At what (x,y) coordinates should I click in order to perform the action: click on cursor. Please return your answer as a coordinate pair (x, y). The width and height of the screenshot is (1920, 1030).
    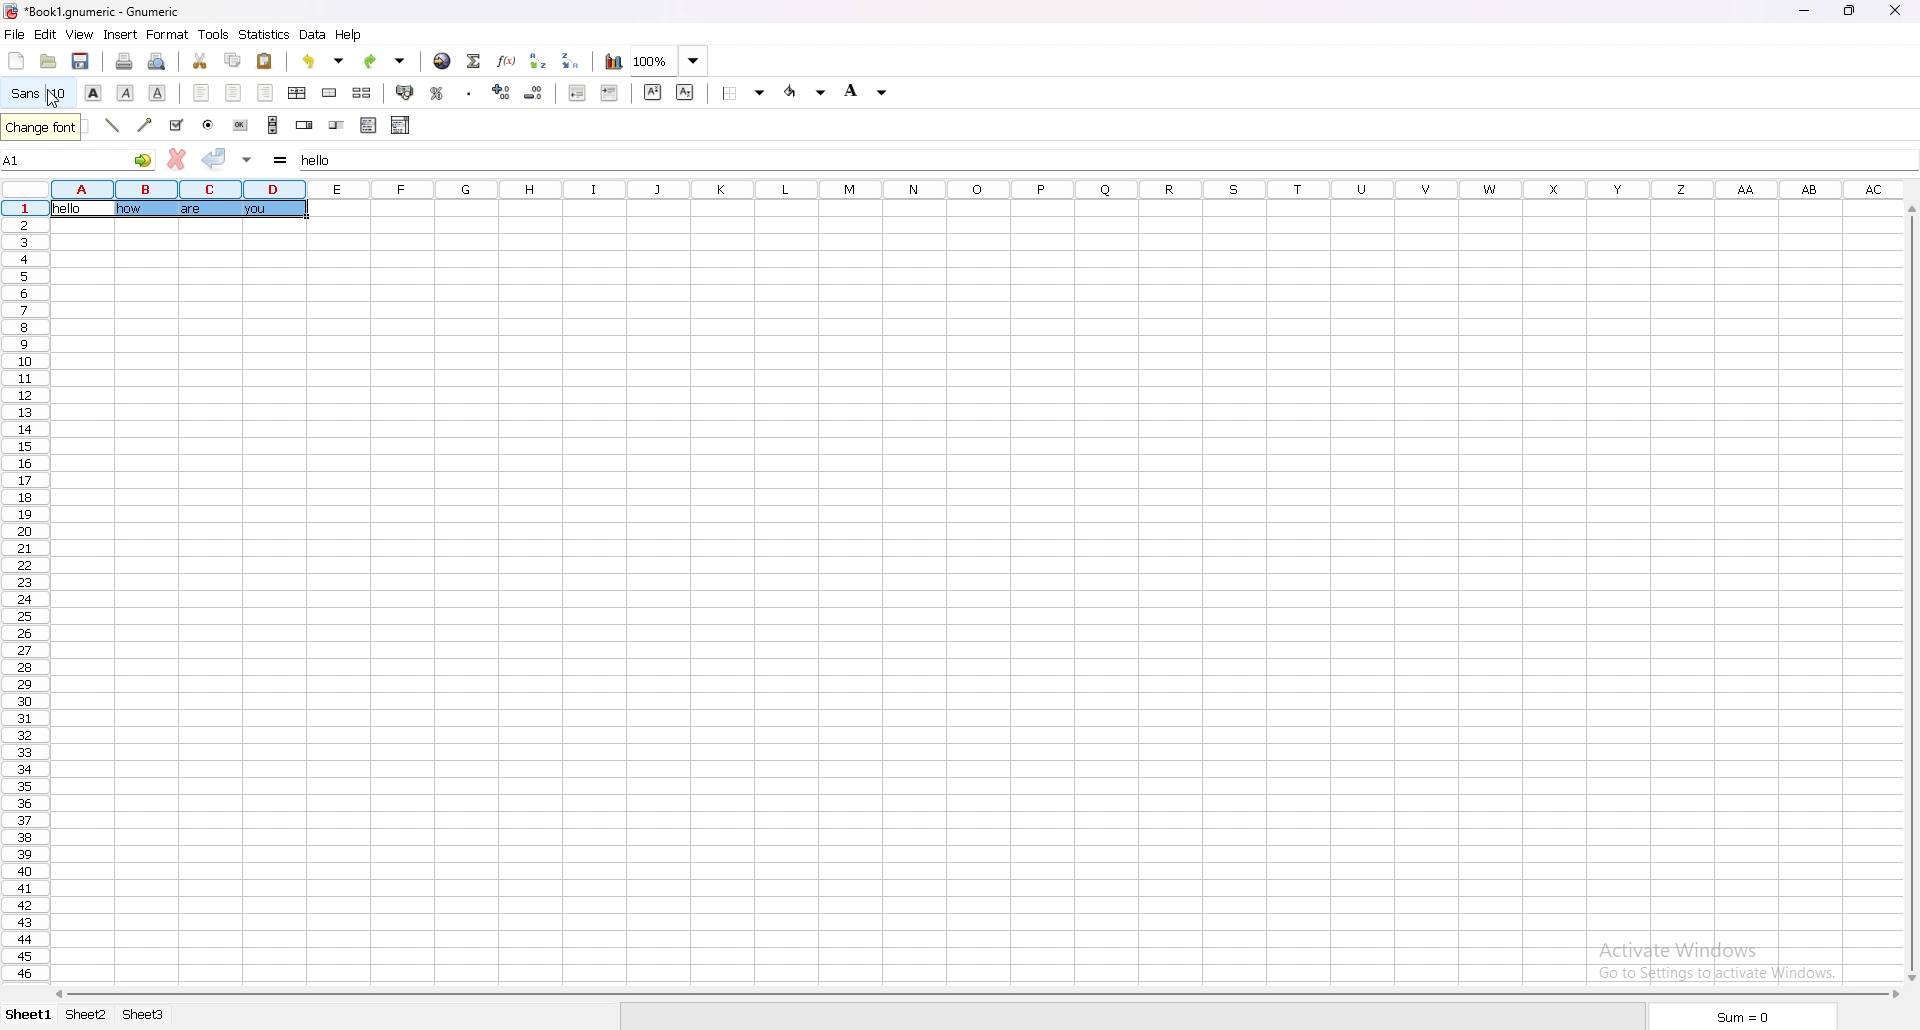
    Looking at the image, I should click on (54, 99).